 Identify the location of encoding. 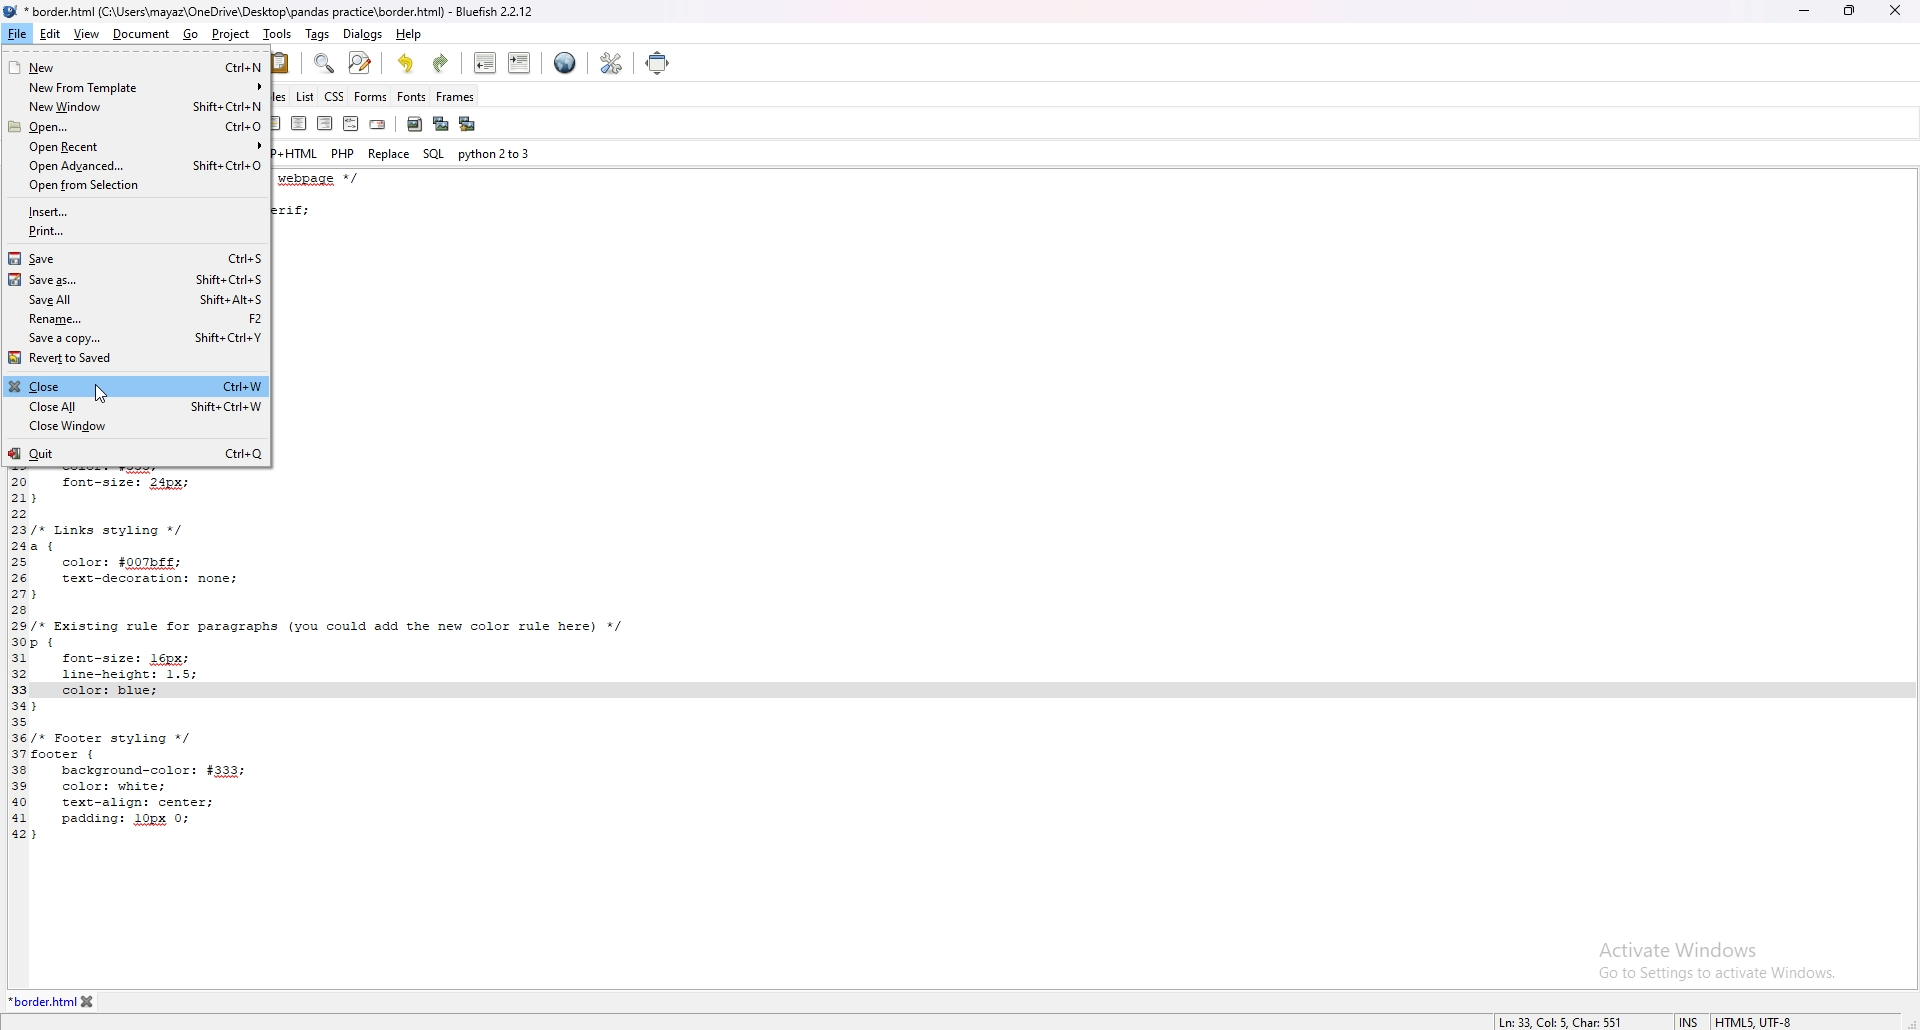
(1758, 1019).